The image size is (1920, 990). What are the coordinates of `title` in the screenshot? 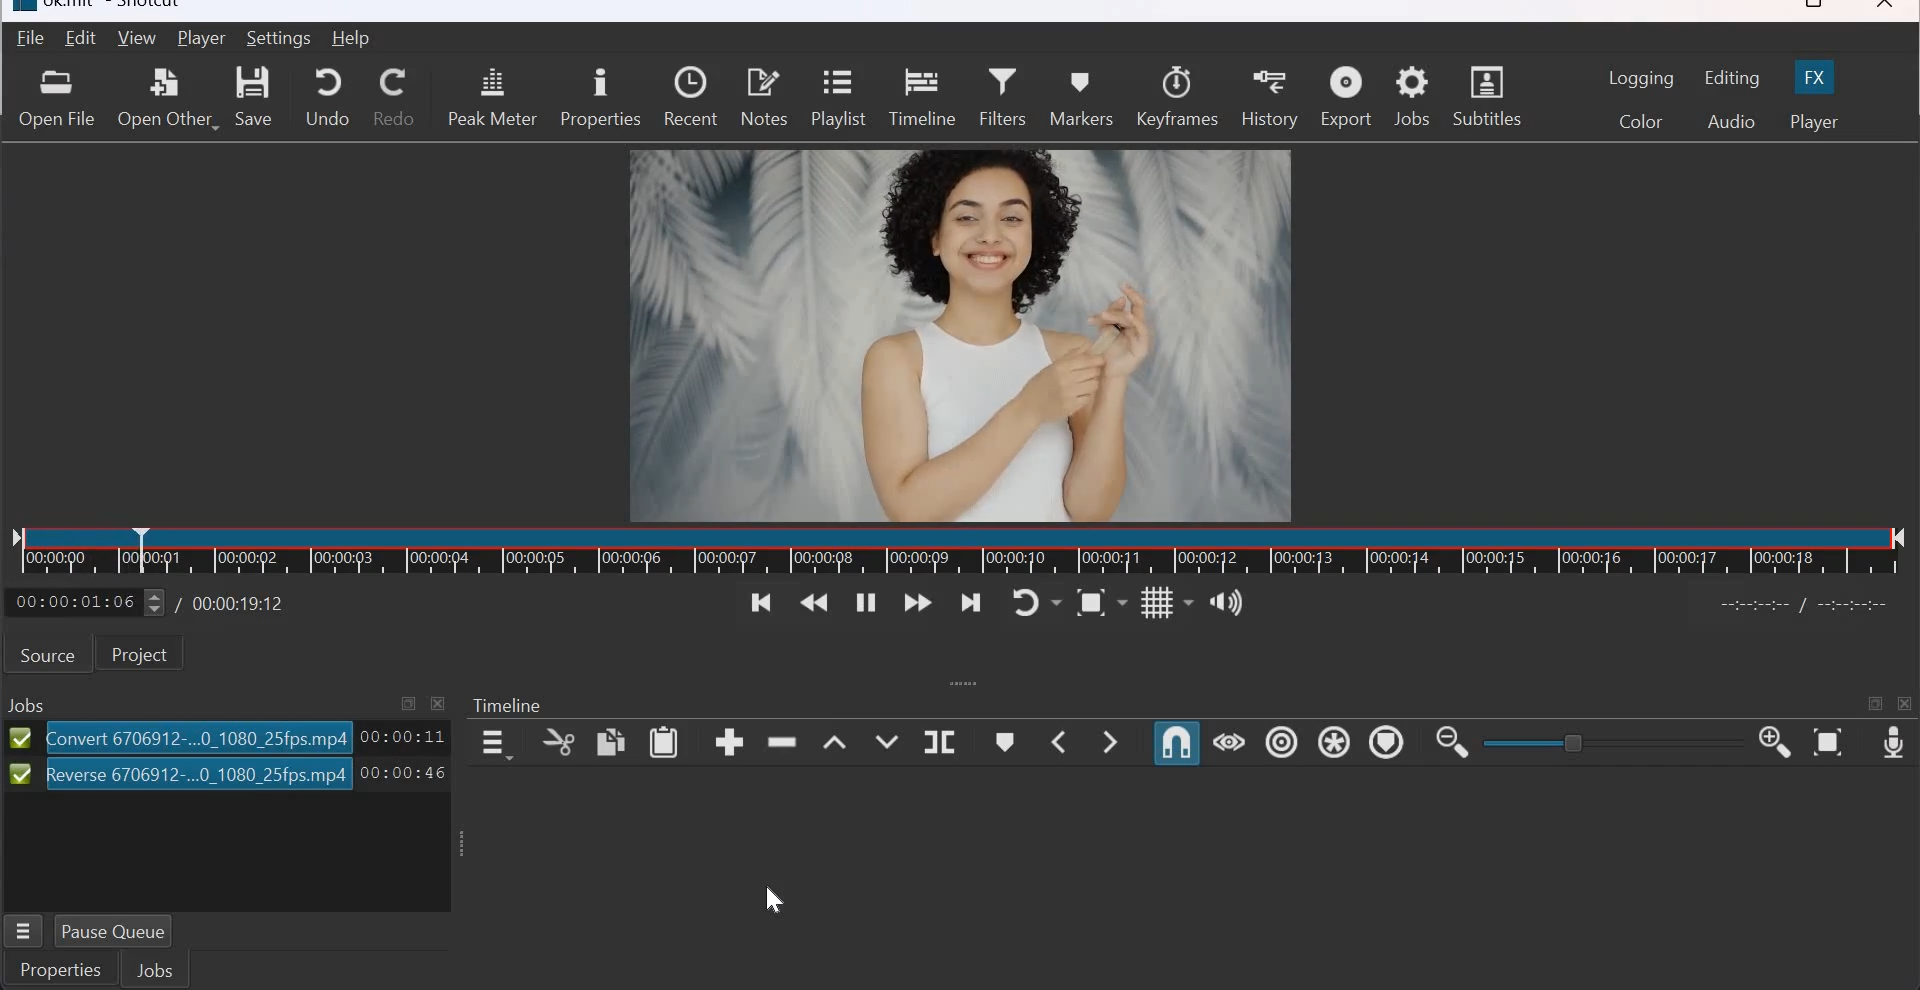 It's located at (115, 7).